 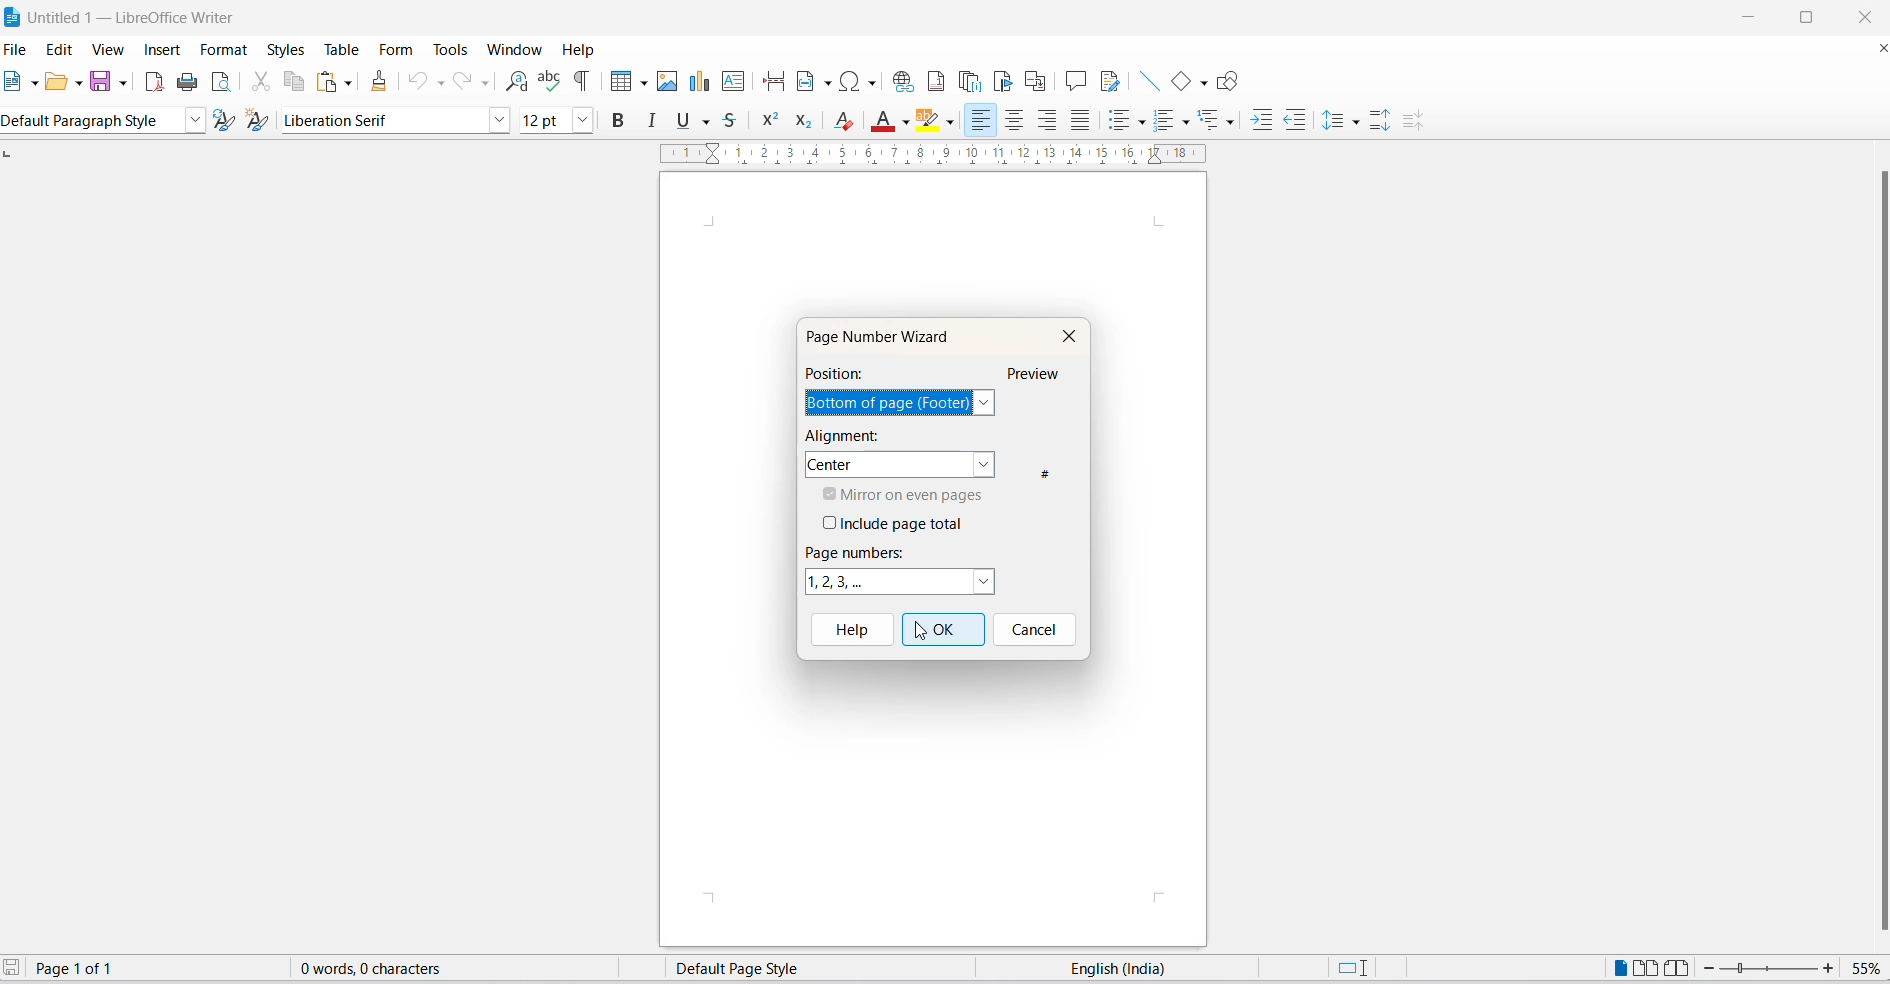 I want to click on superscript, so click(x=771, y=120).